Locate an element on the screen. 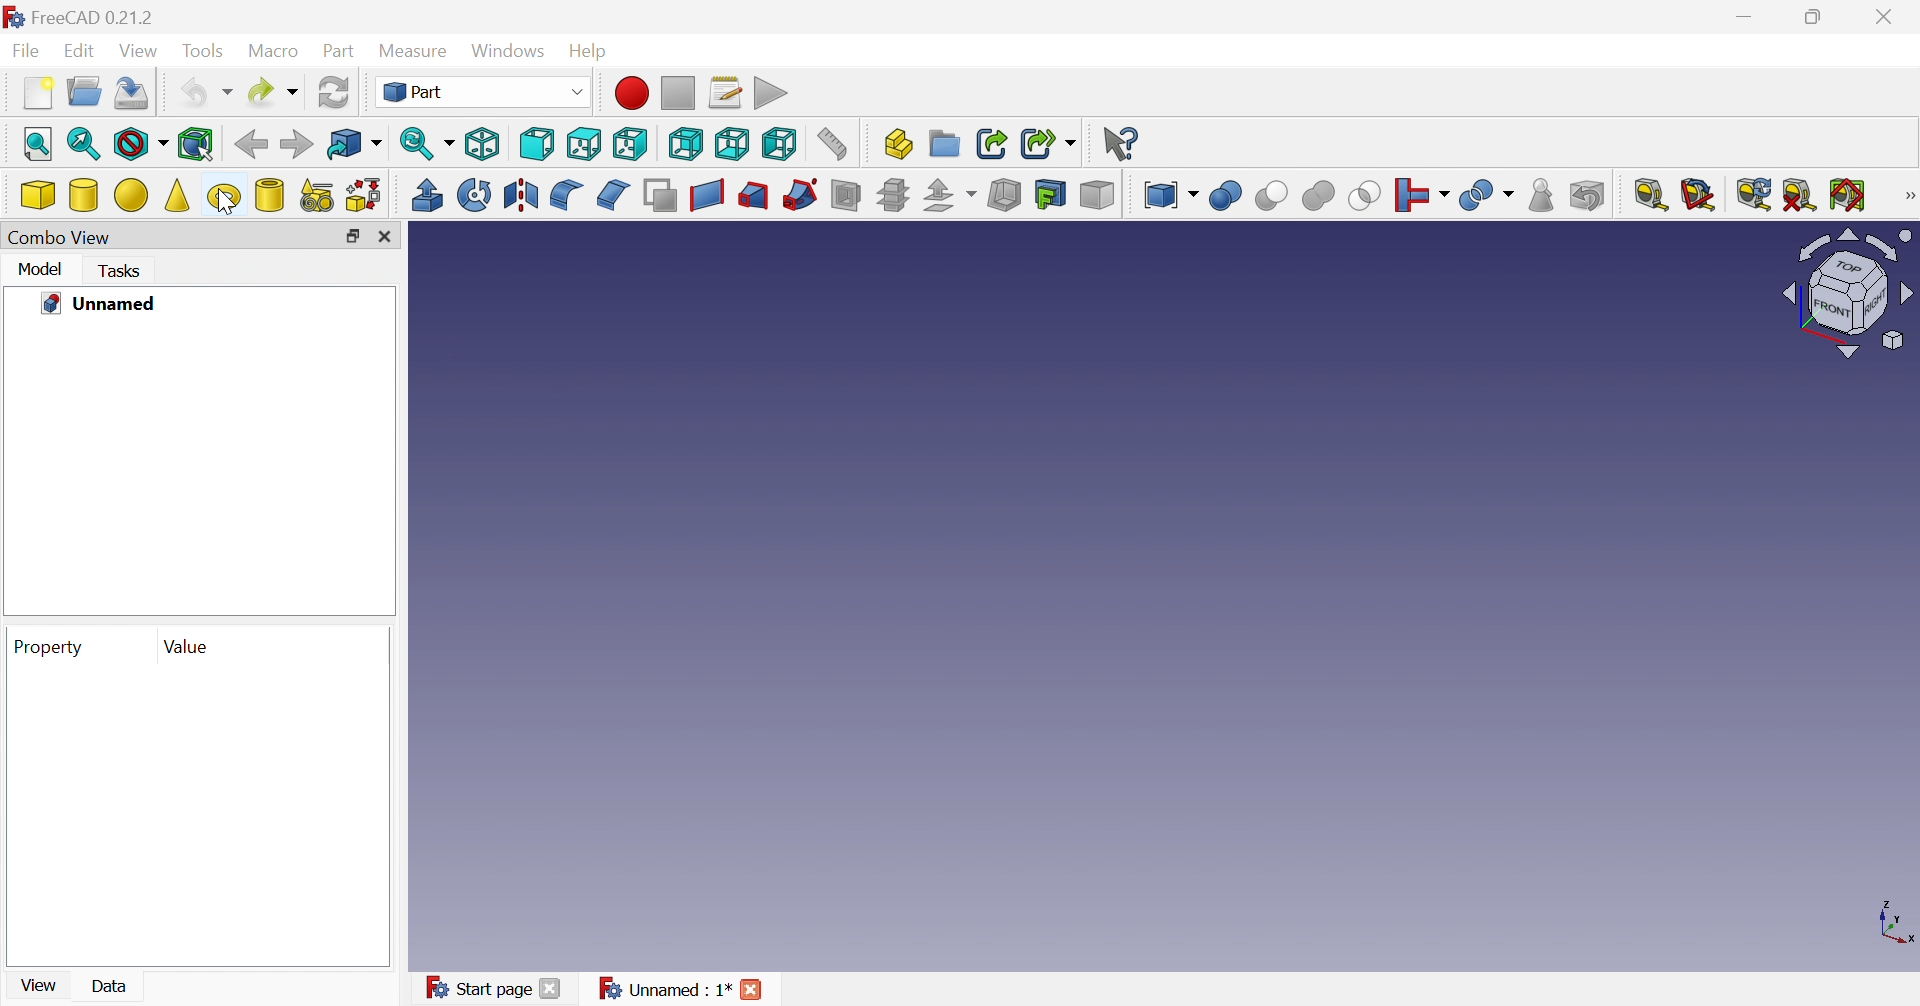  Create part is located at coordinates (898, 142).